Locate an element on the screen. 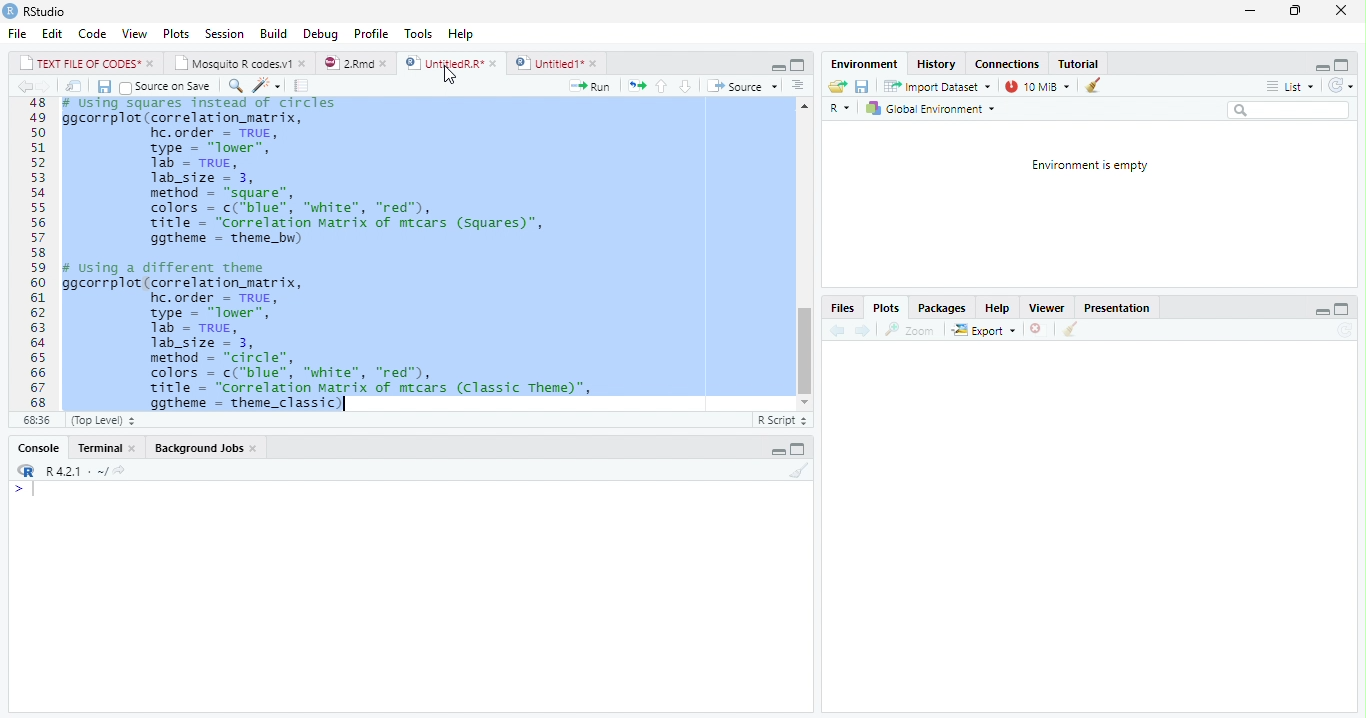  Tools is located at coordinates (417, 32).